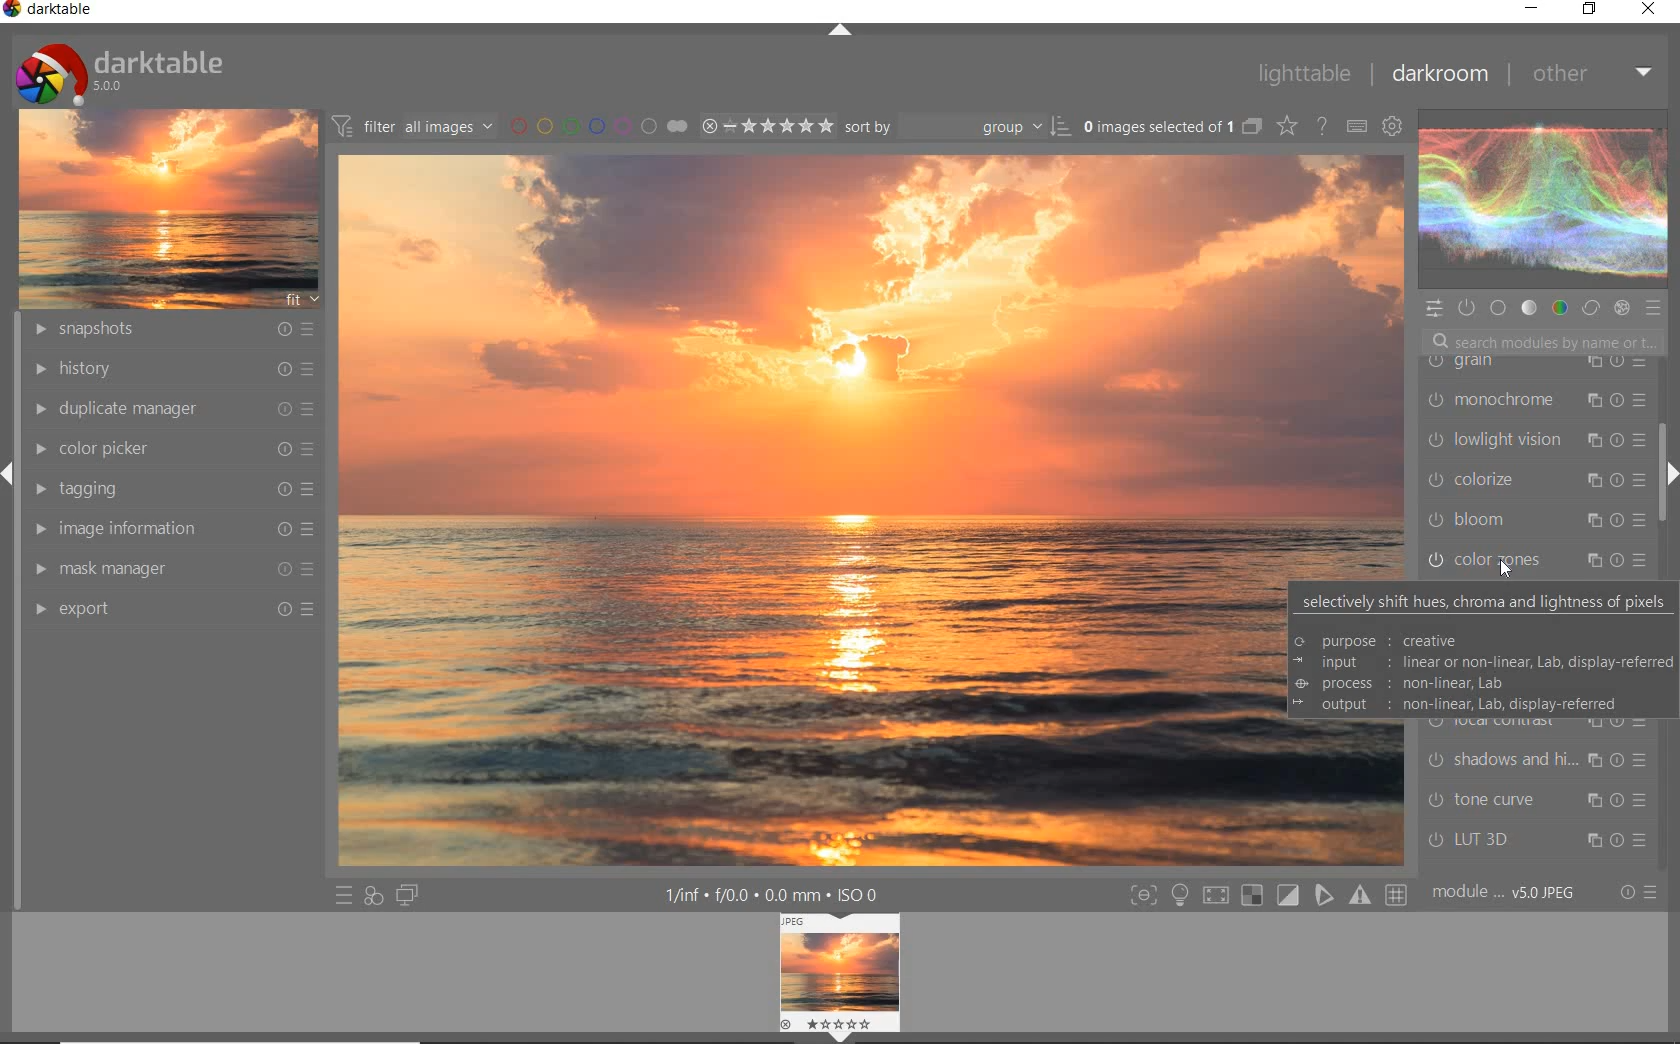 The image size is (1680, 1044). What do you see at coordinates (1652, 11) in the screenshot?
I see `close` at bounding box center [1652, 11].